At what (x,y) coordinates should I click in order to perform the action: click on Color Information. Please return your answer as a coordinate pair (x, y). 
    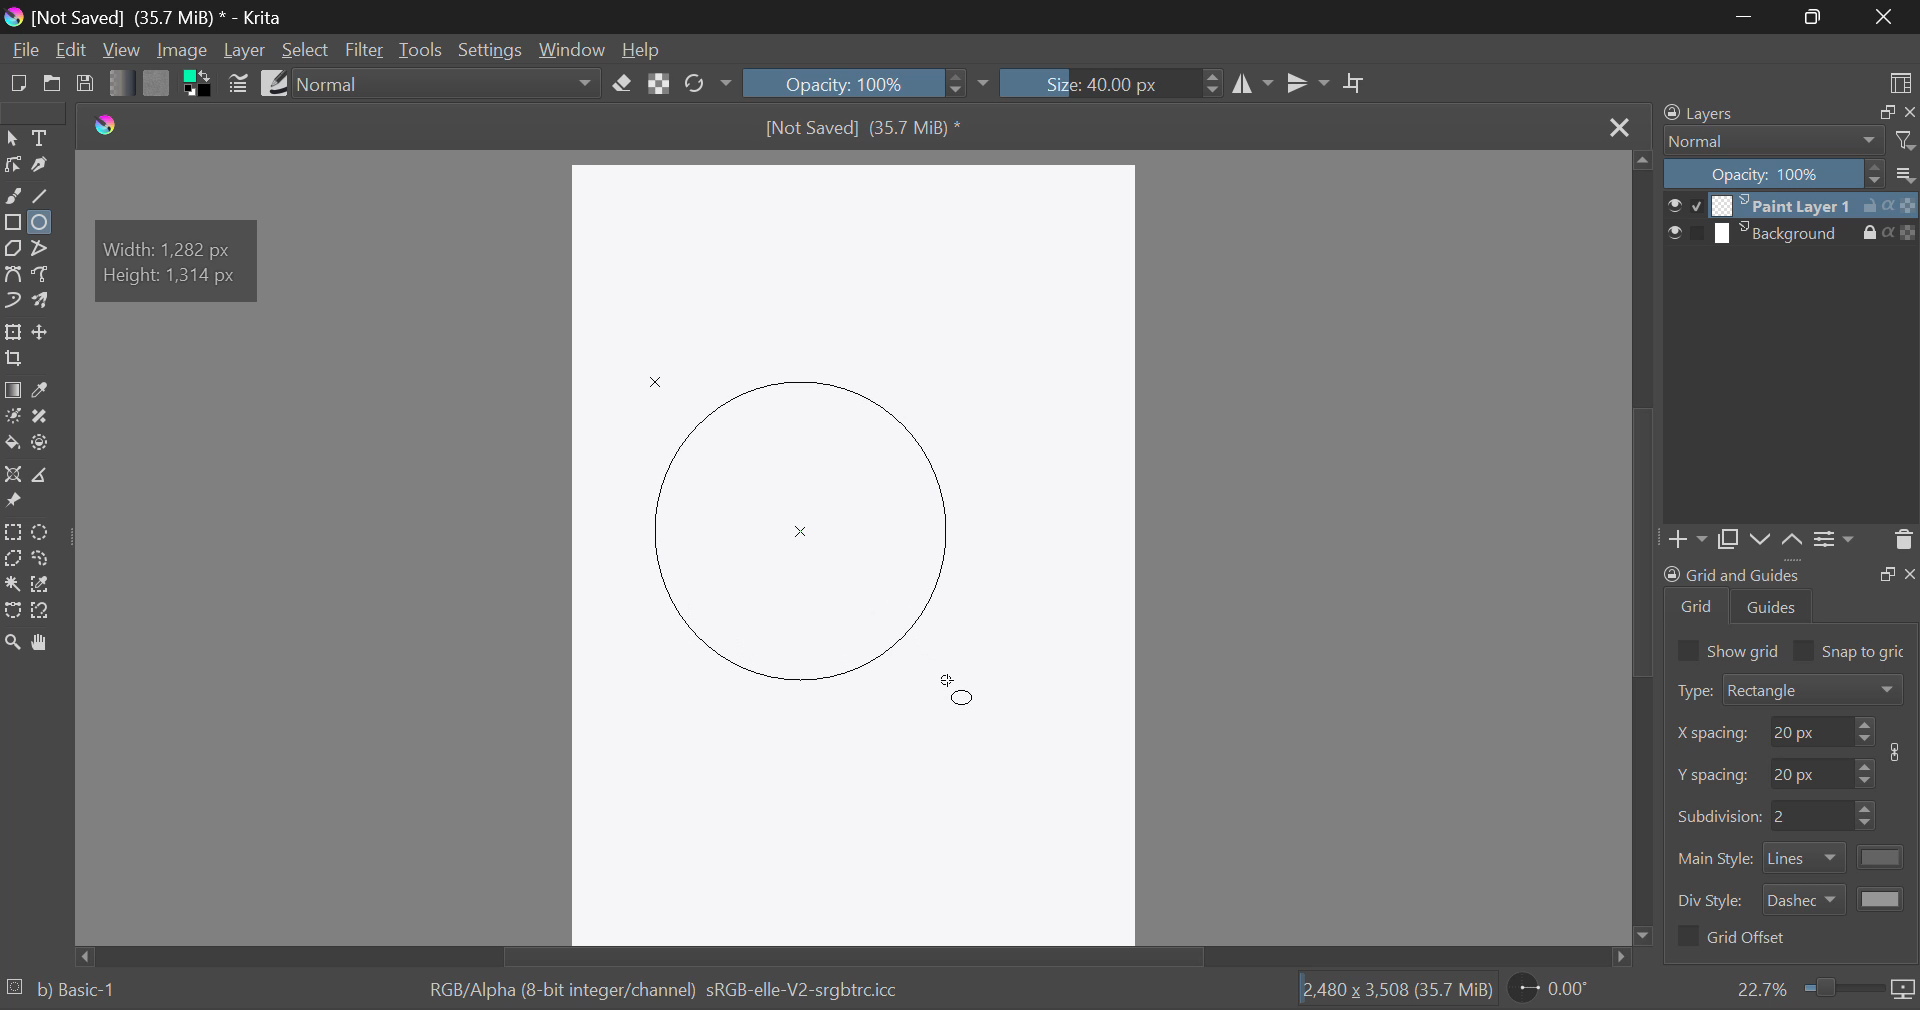
    Looking at the image, I should click on (656, 992).